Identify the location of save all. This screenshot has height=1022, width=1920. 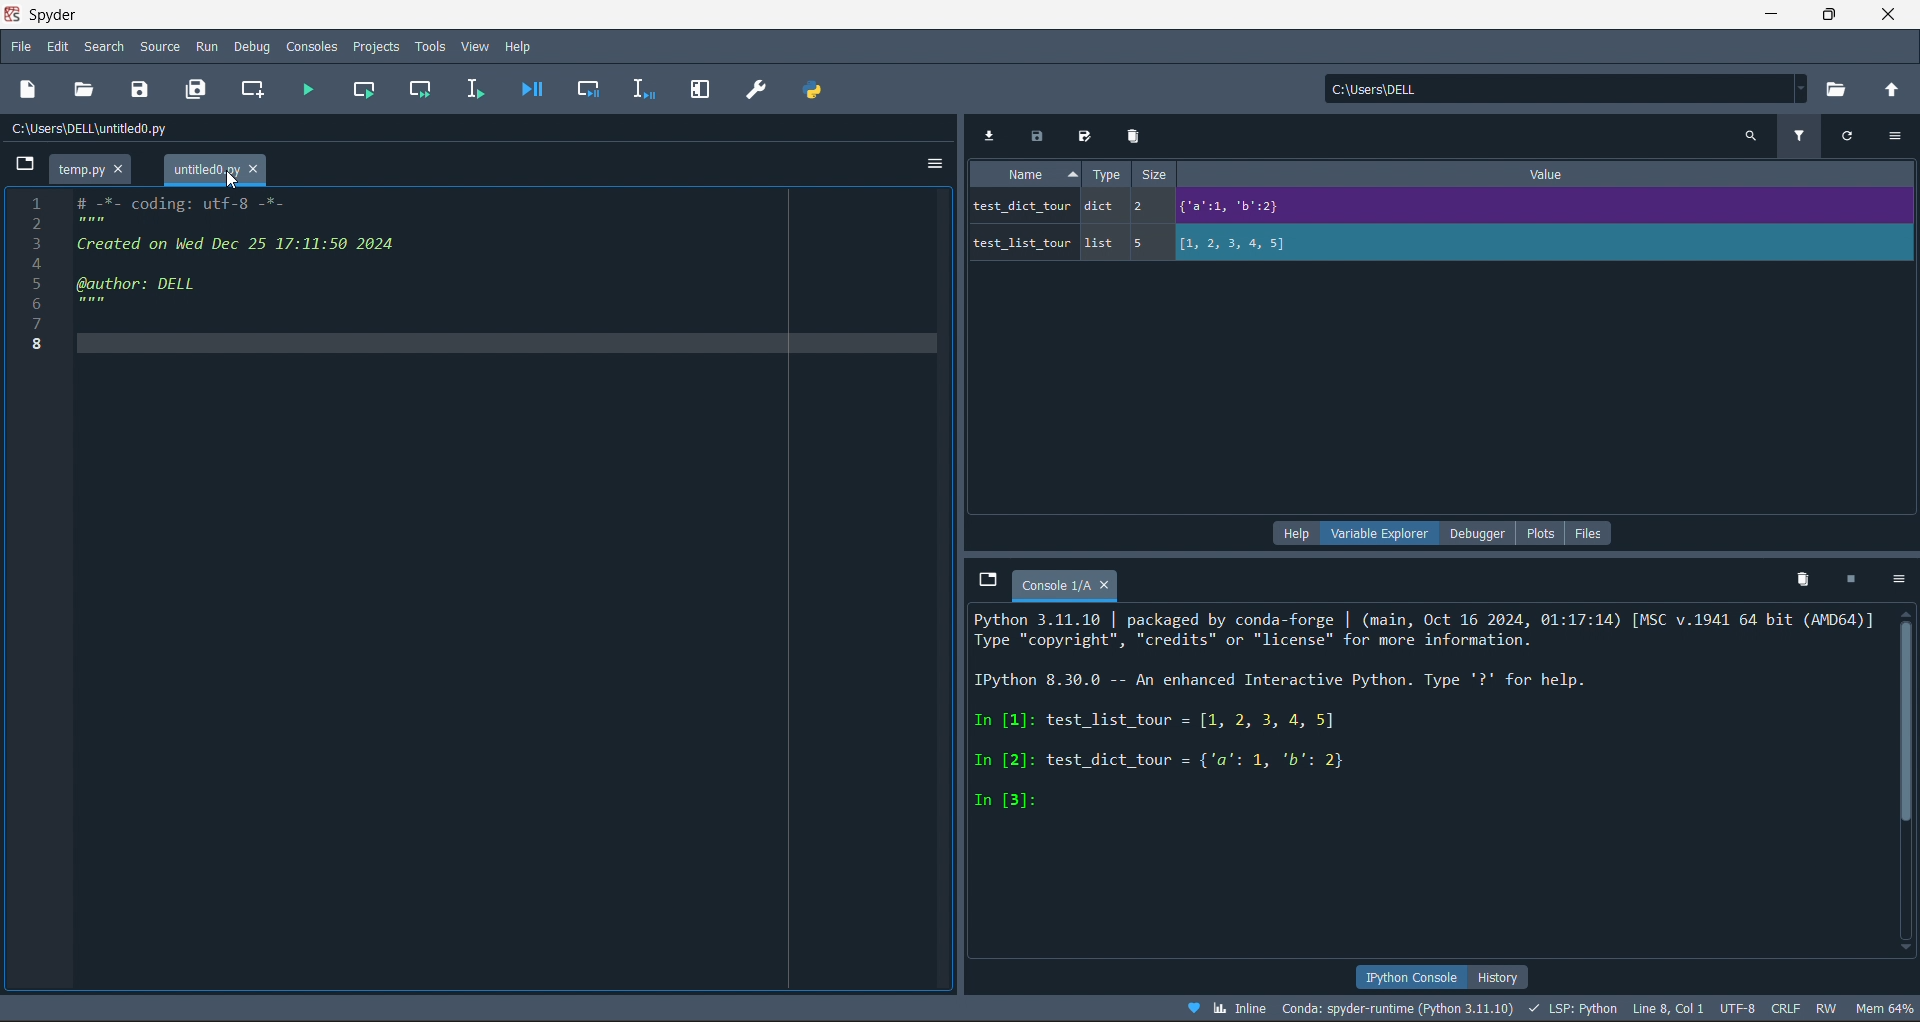
(201, 88).